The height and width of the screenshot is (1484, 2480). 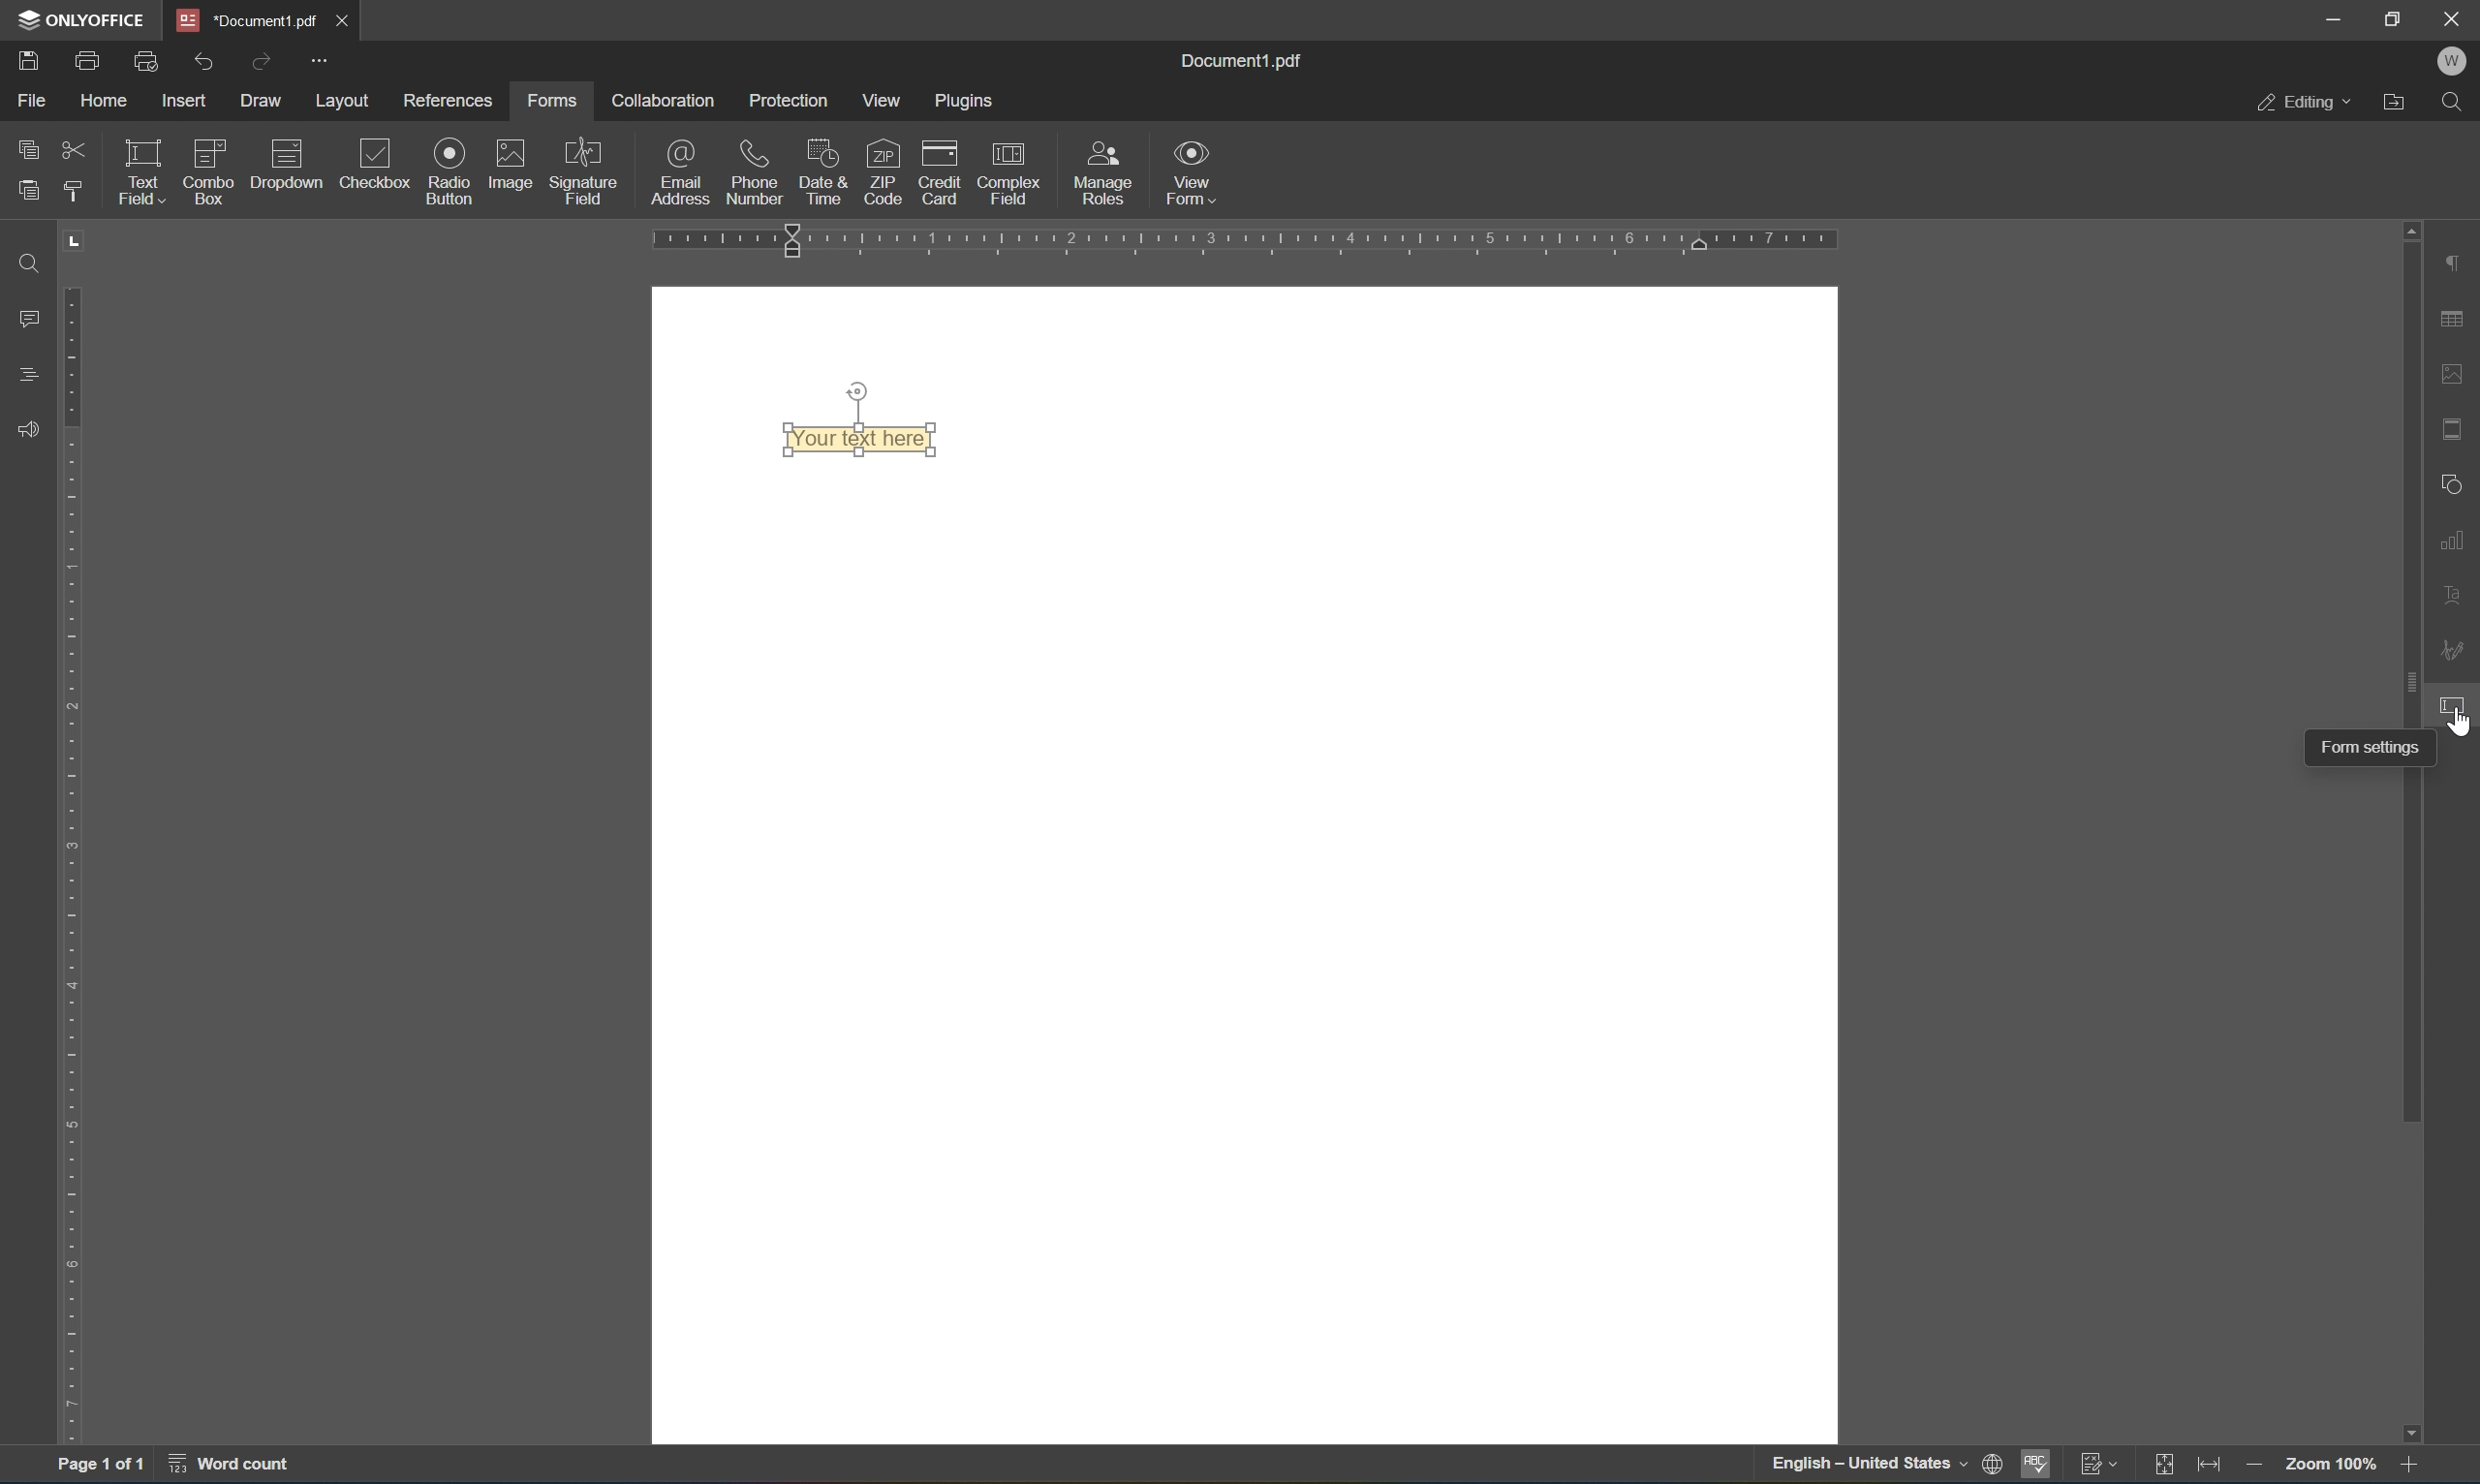 What do you see at coordinates (2454, 16) in the screenshot?
I see `close` at bounding box center [2454, 16].